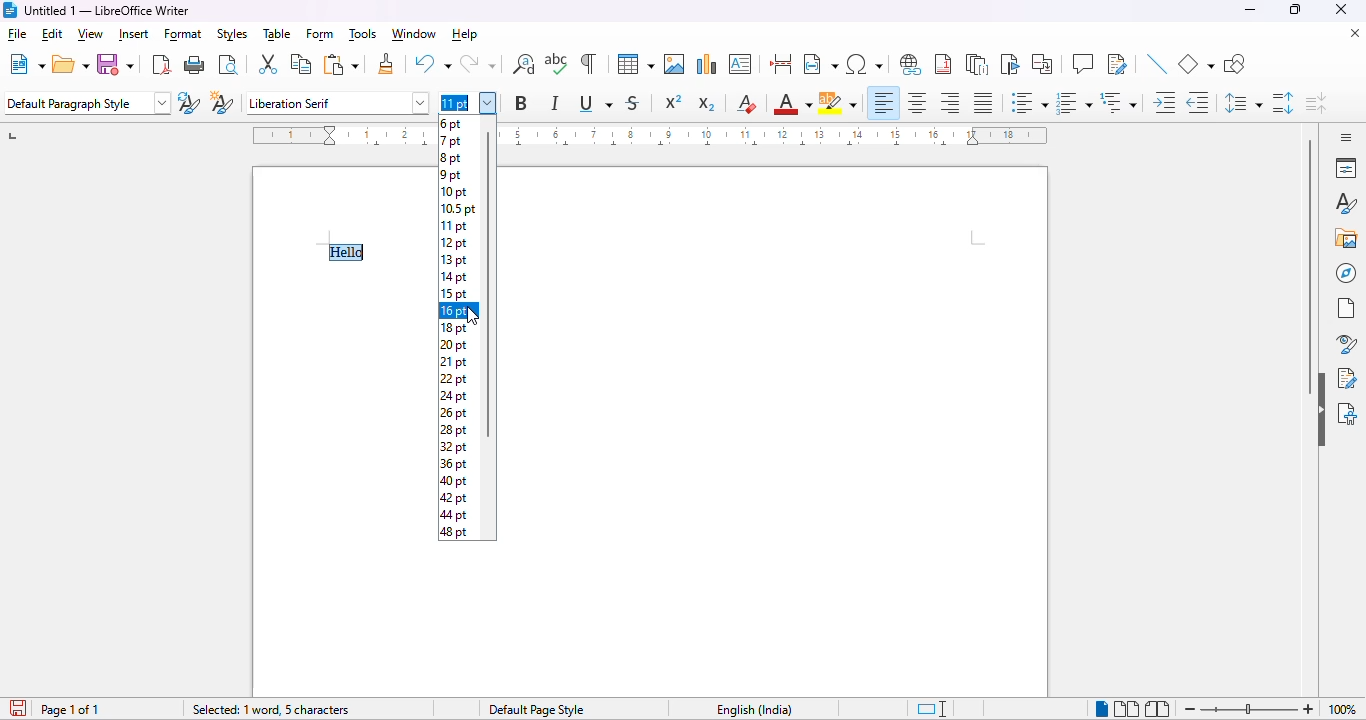 The height and width of the screenshot is (720, 1366). I want to click on undo, so click(432, 64).